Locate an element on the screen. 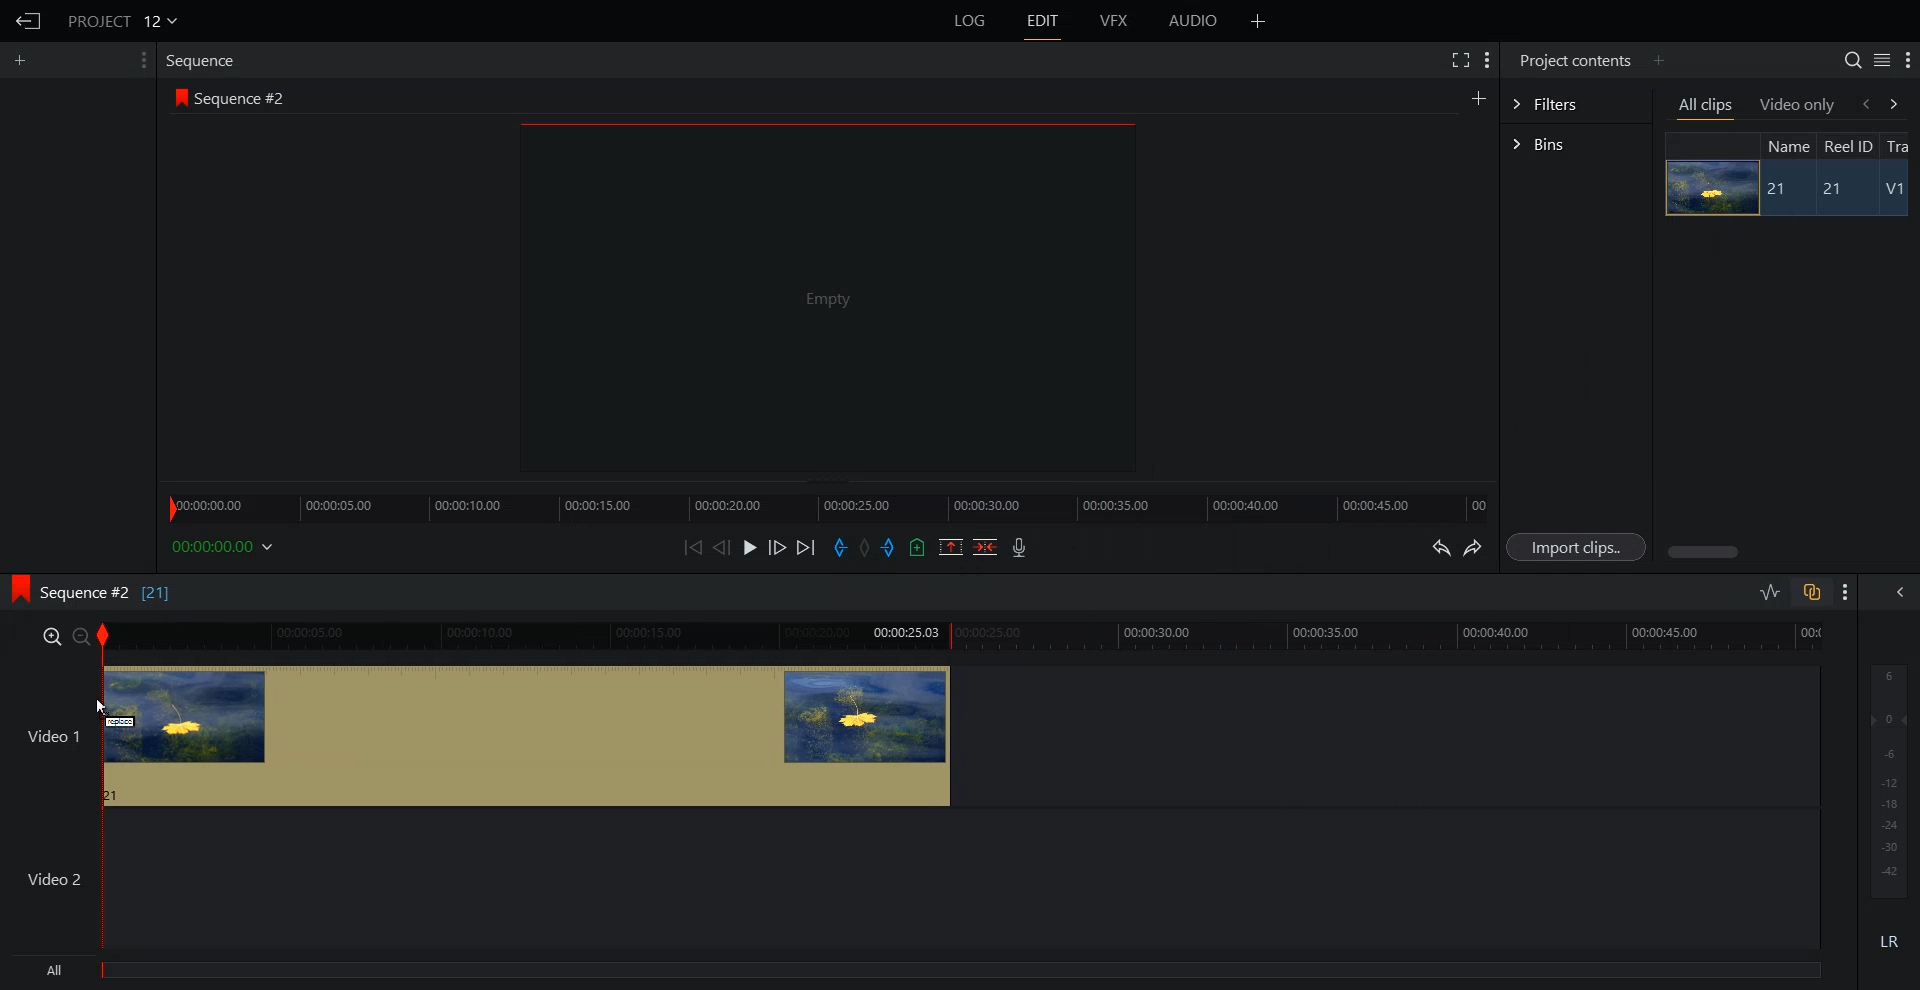 This screenshot has width=1920, height=990. zoom in/zoom out is located at coordinates (62, 635).